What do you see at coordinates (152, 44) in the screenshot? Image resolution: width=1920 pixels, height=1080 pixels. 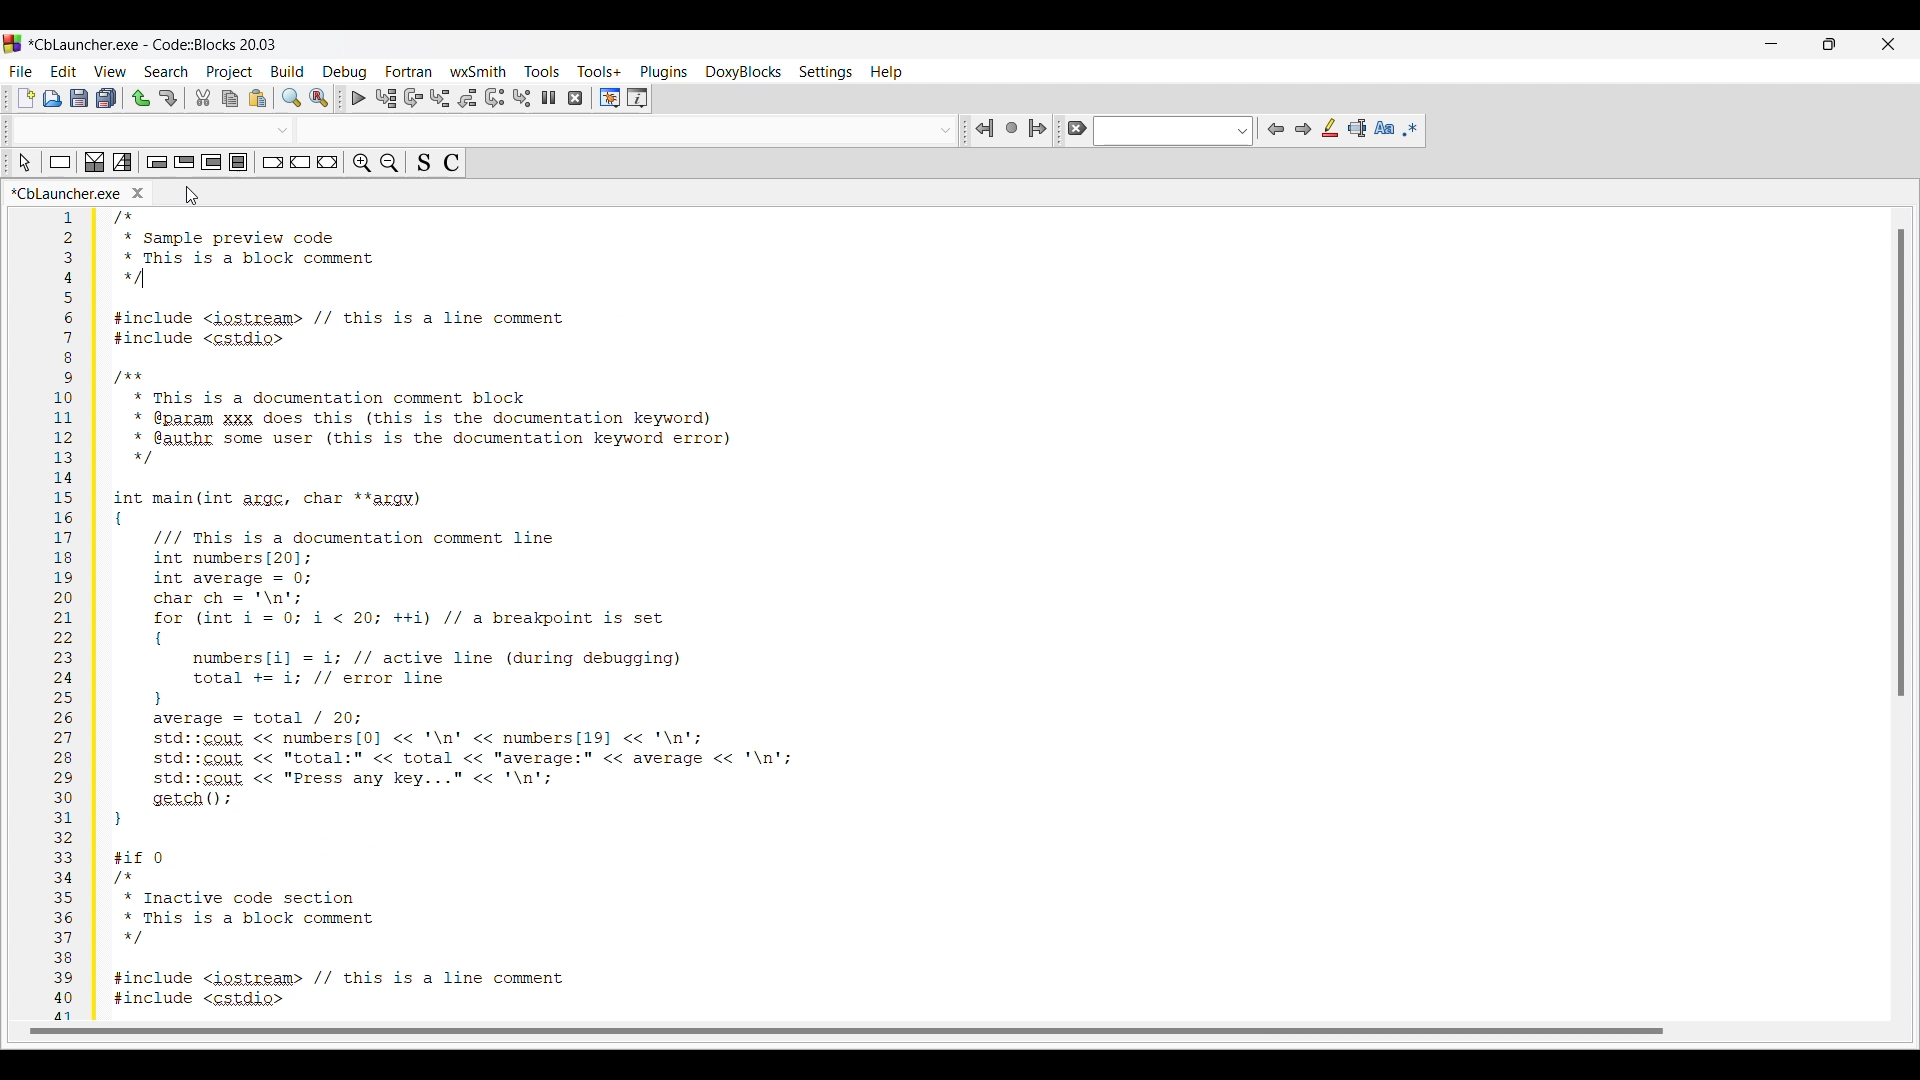 I see `Project name, software name and version` at bounding box center [152, 44].